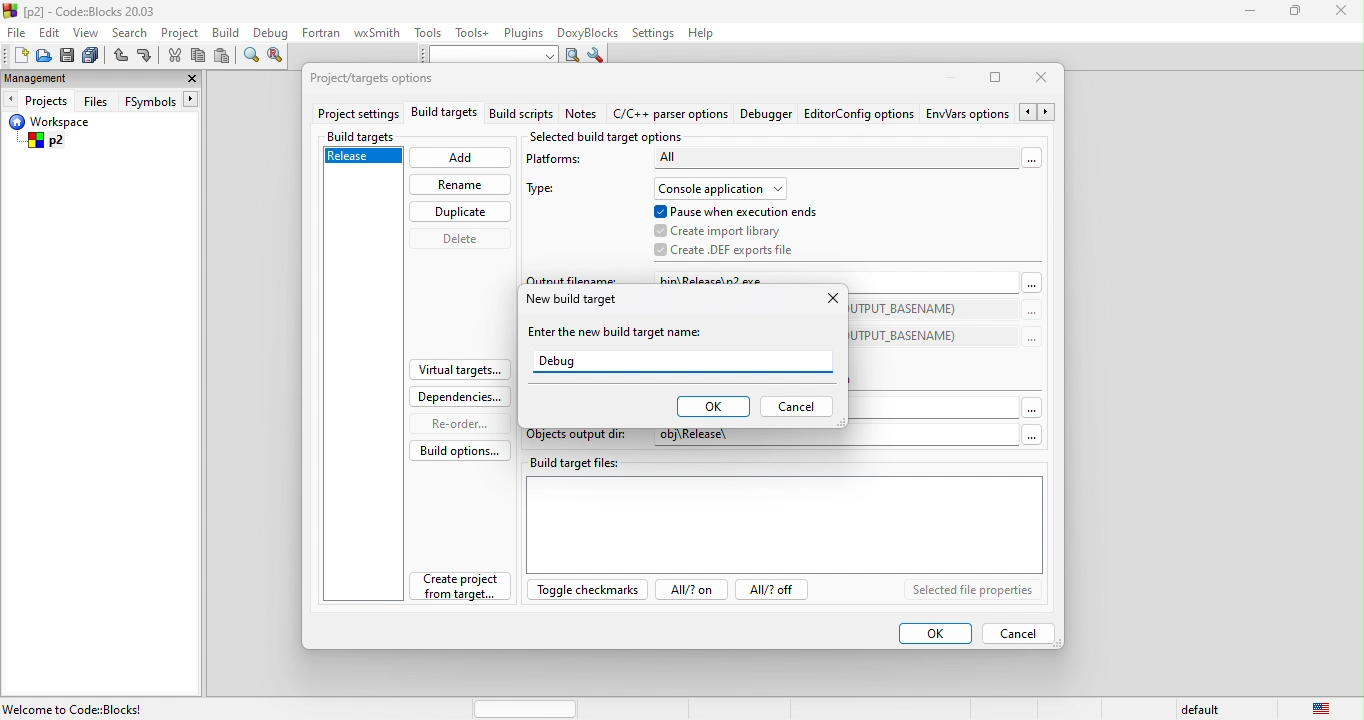 The height and width of the screenshot is (720, 1364). I want to click on [p2] - Code=Blocks 20.03, so click(81, 11).